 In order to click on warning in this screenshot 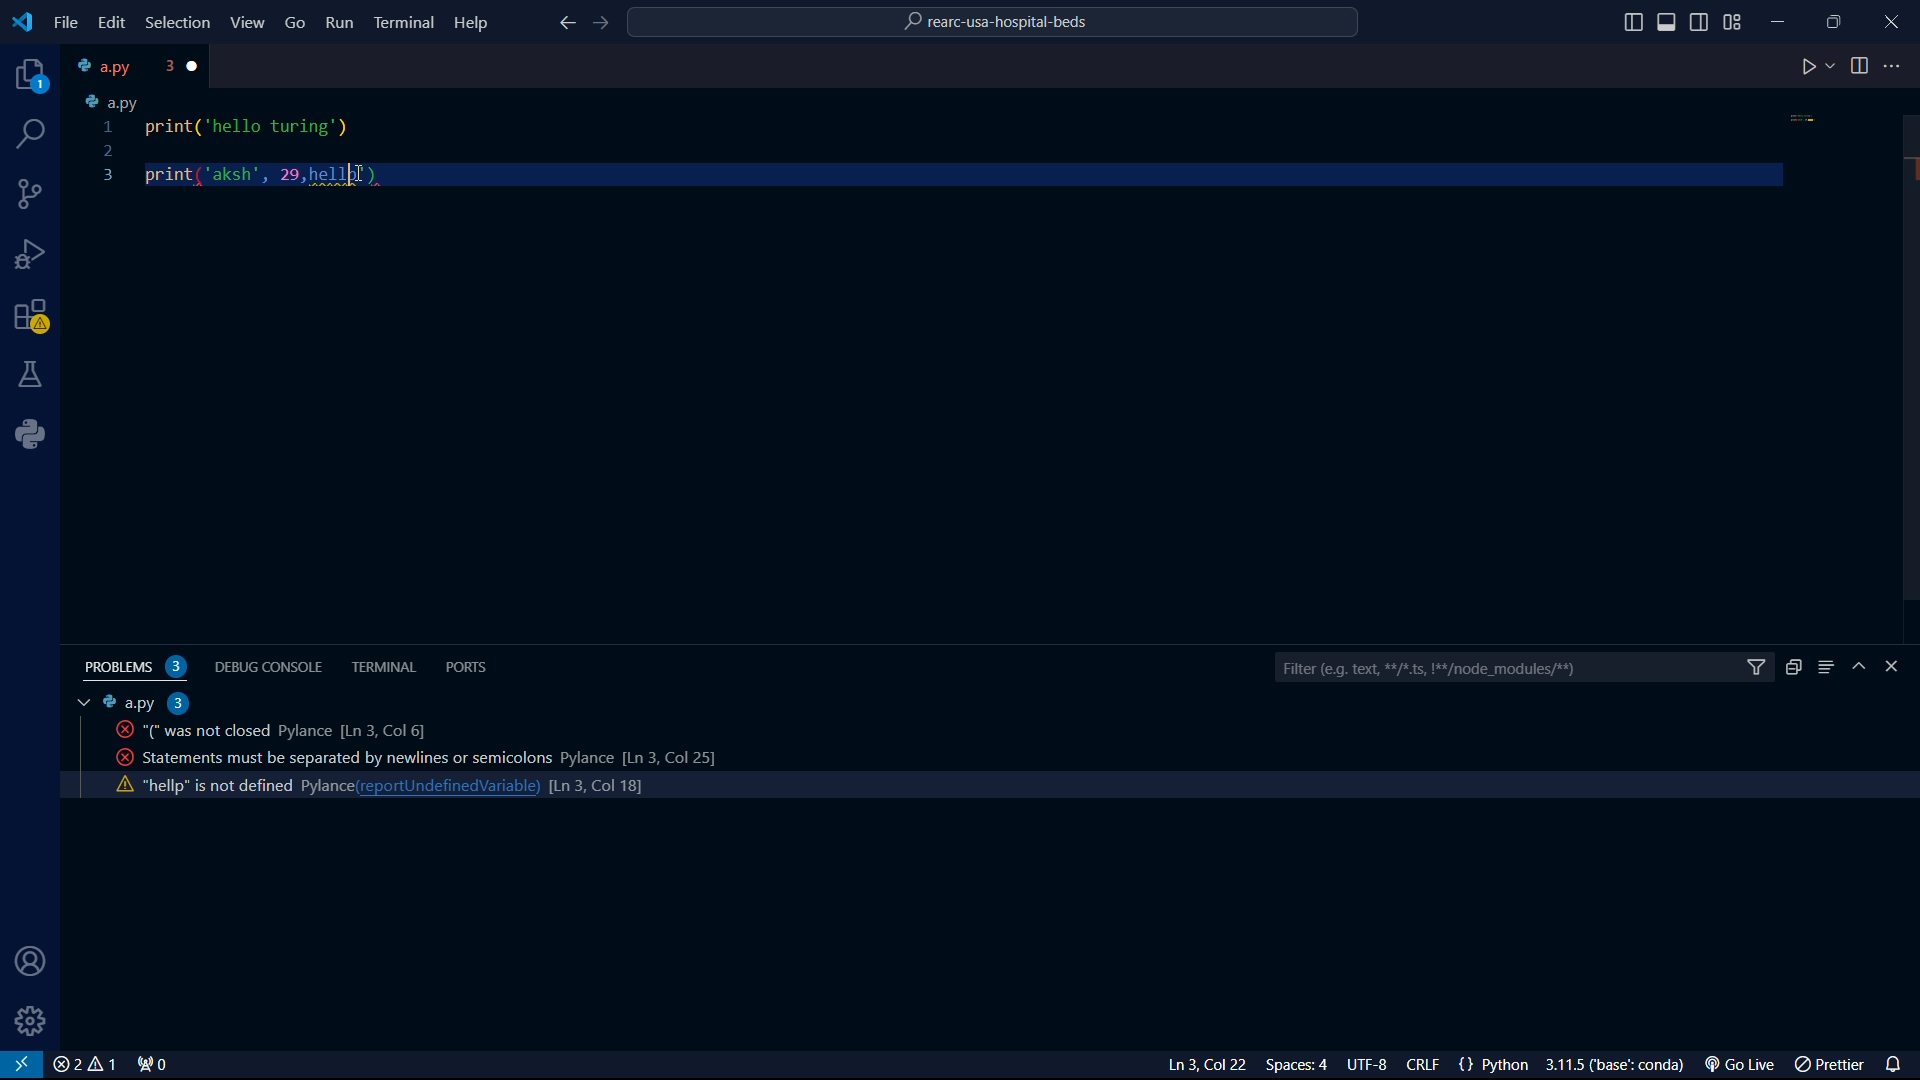, I will do `click(32, 319)`.